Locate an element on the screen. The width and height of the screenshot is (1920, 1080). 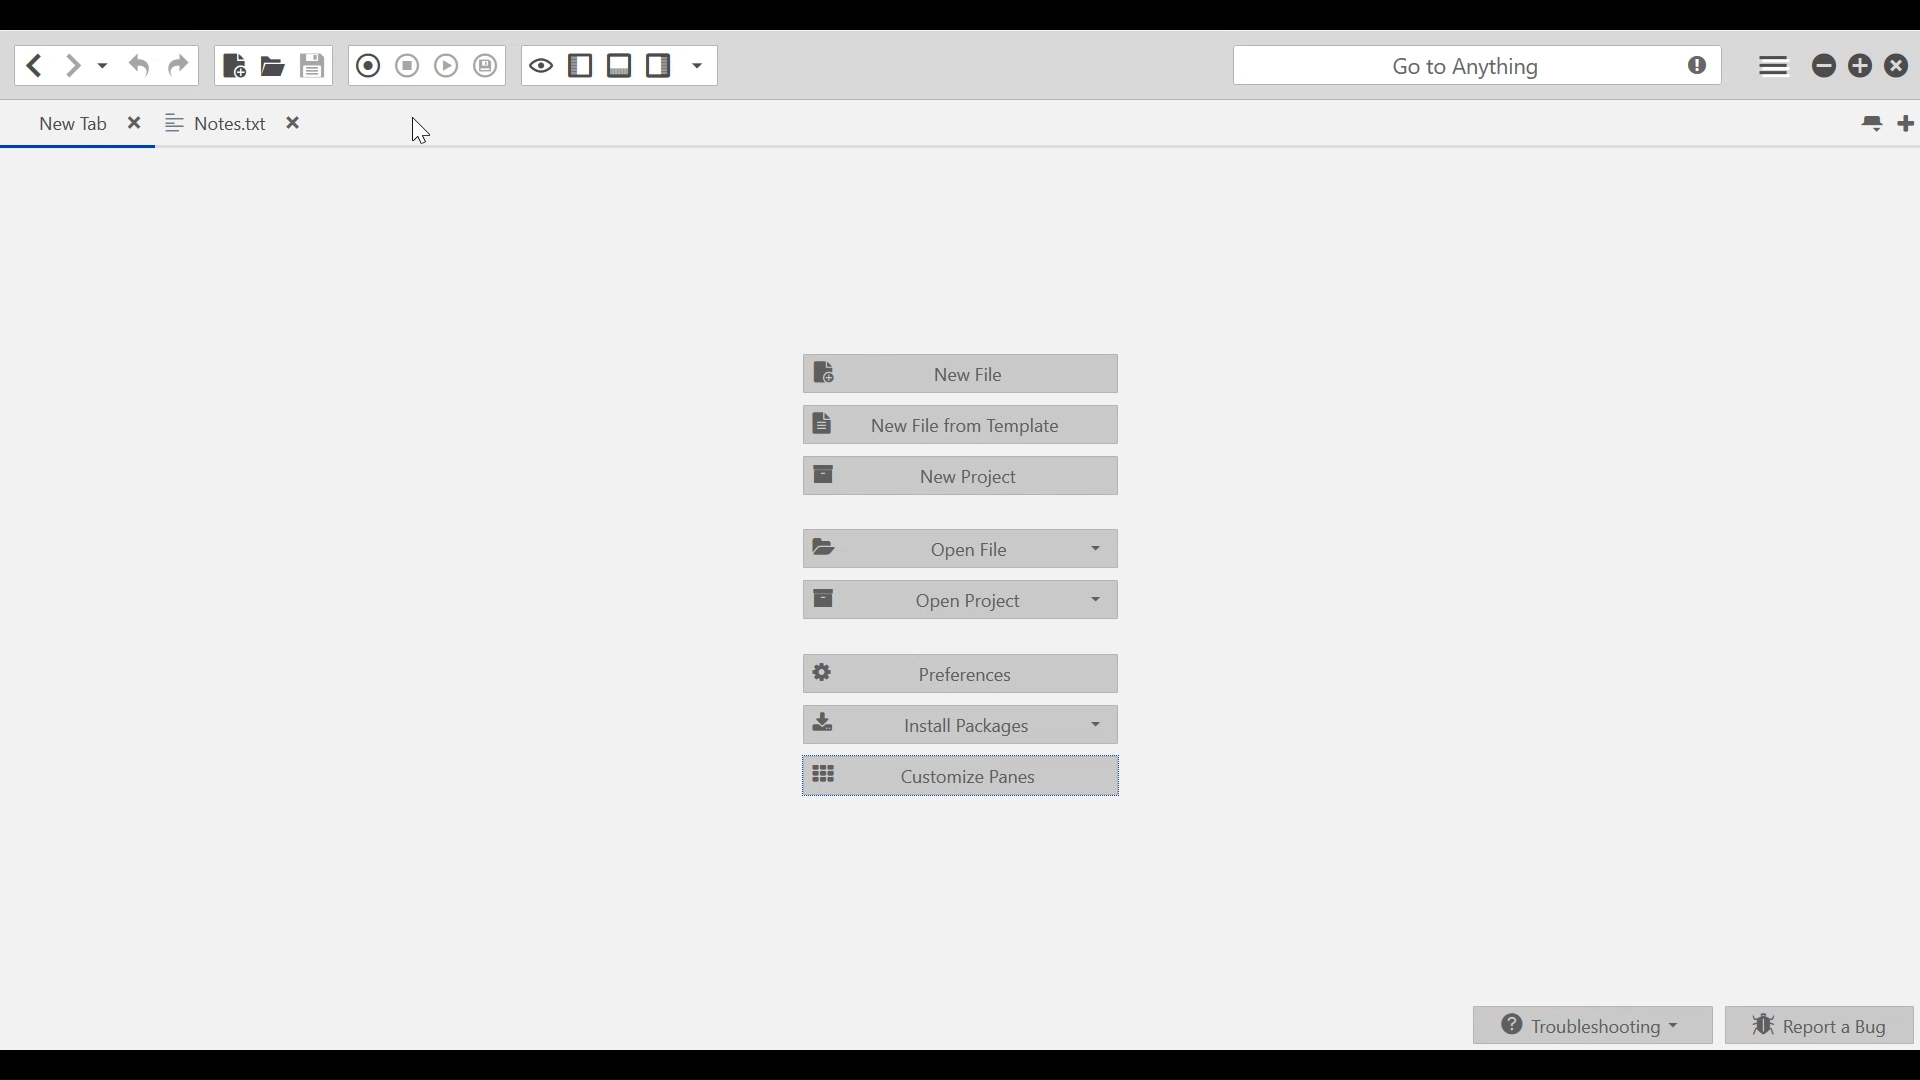
Show specific Side Pan is located at coordinates (695, 66).